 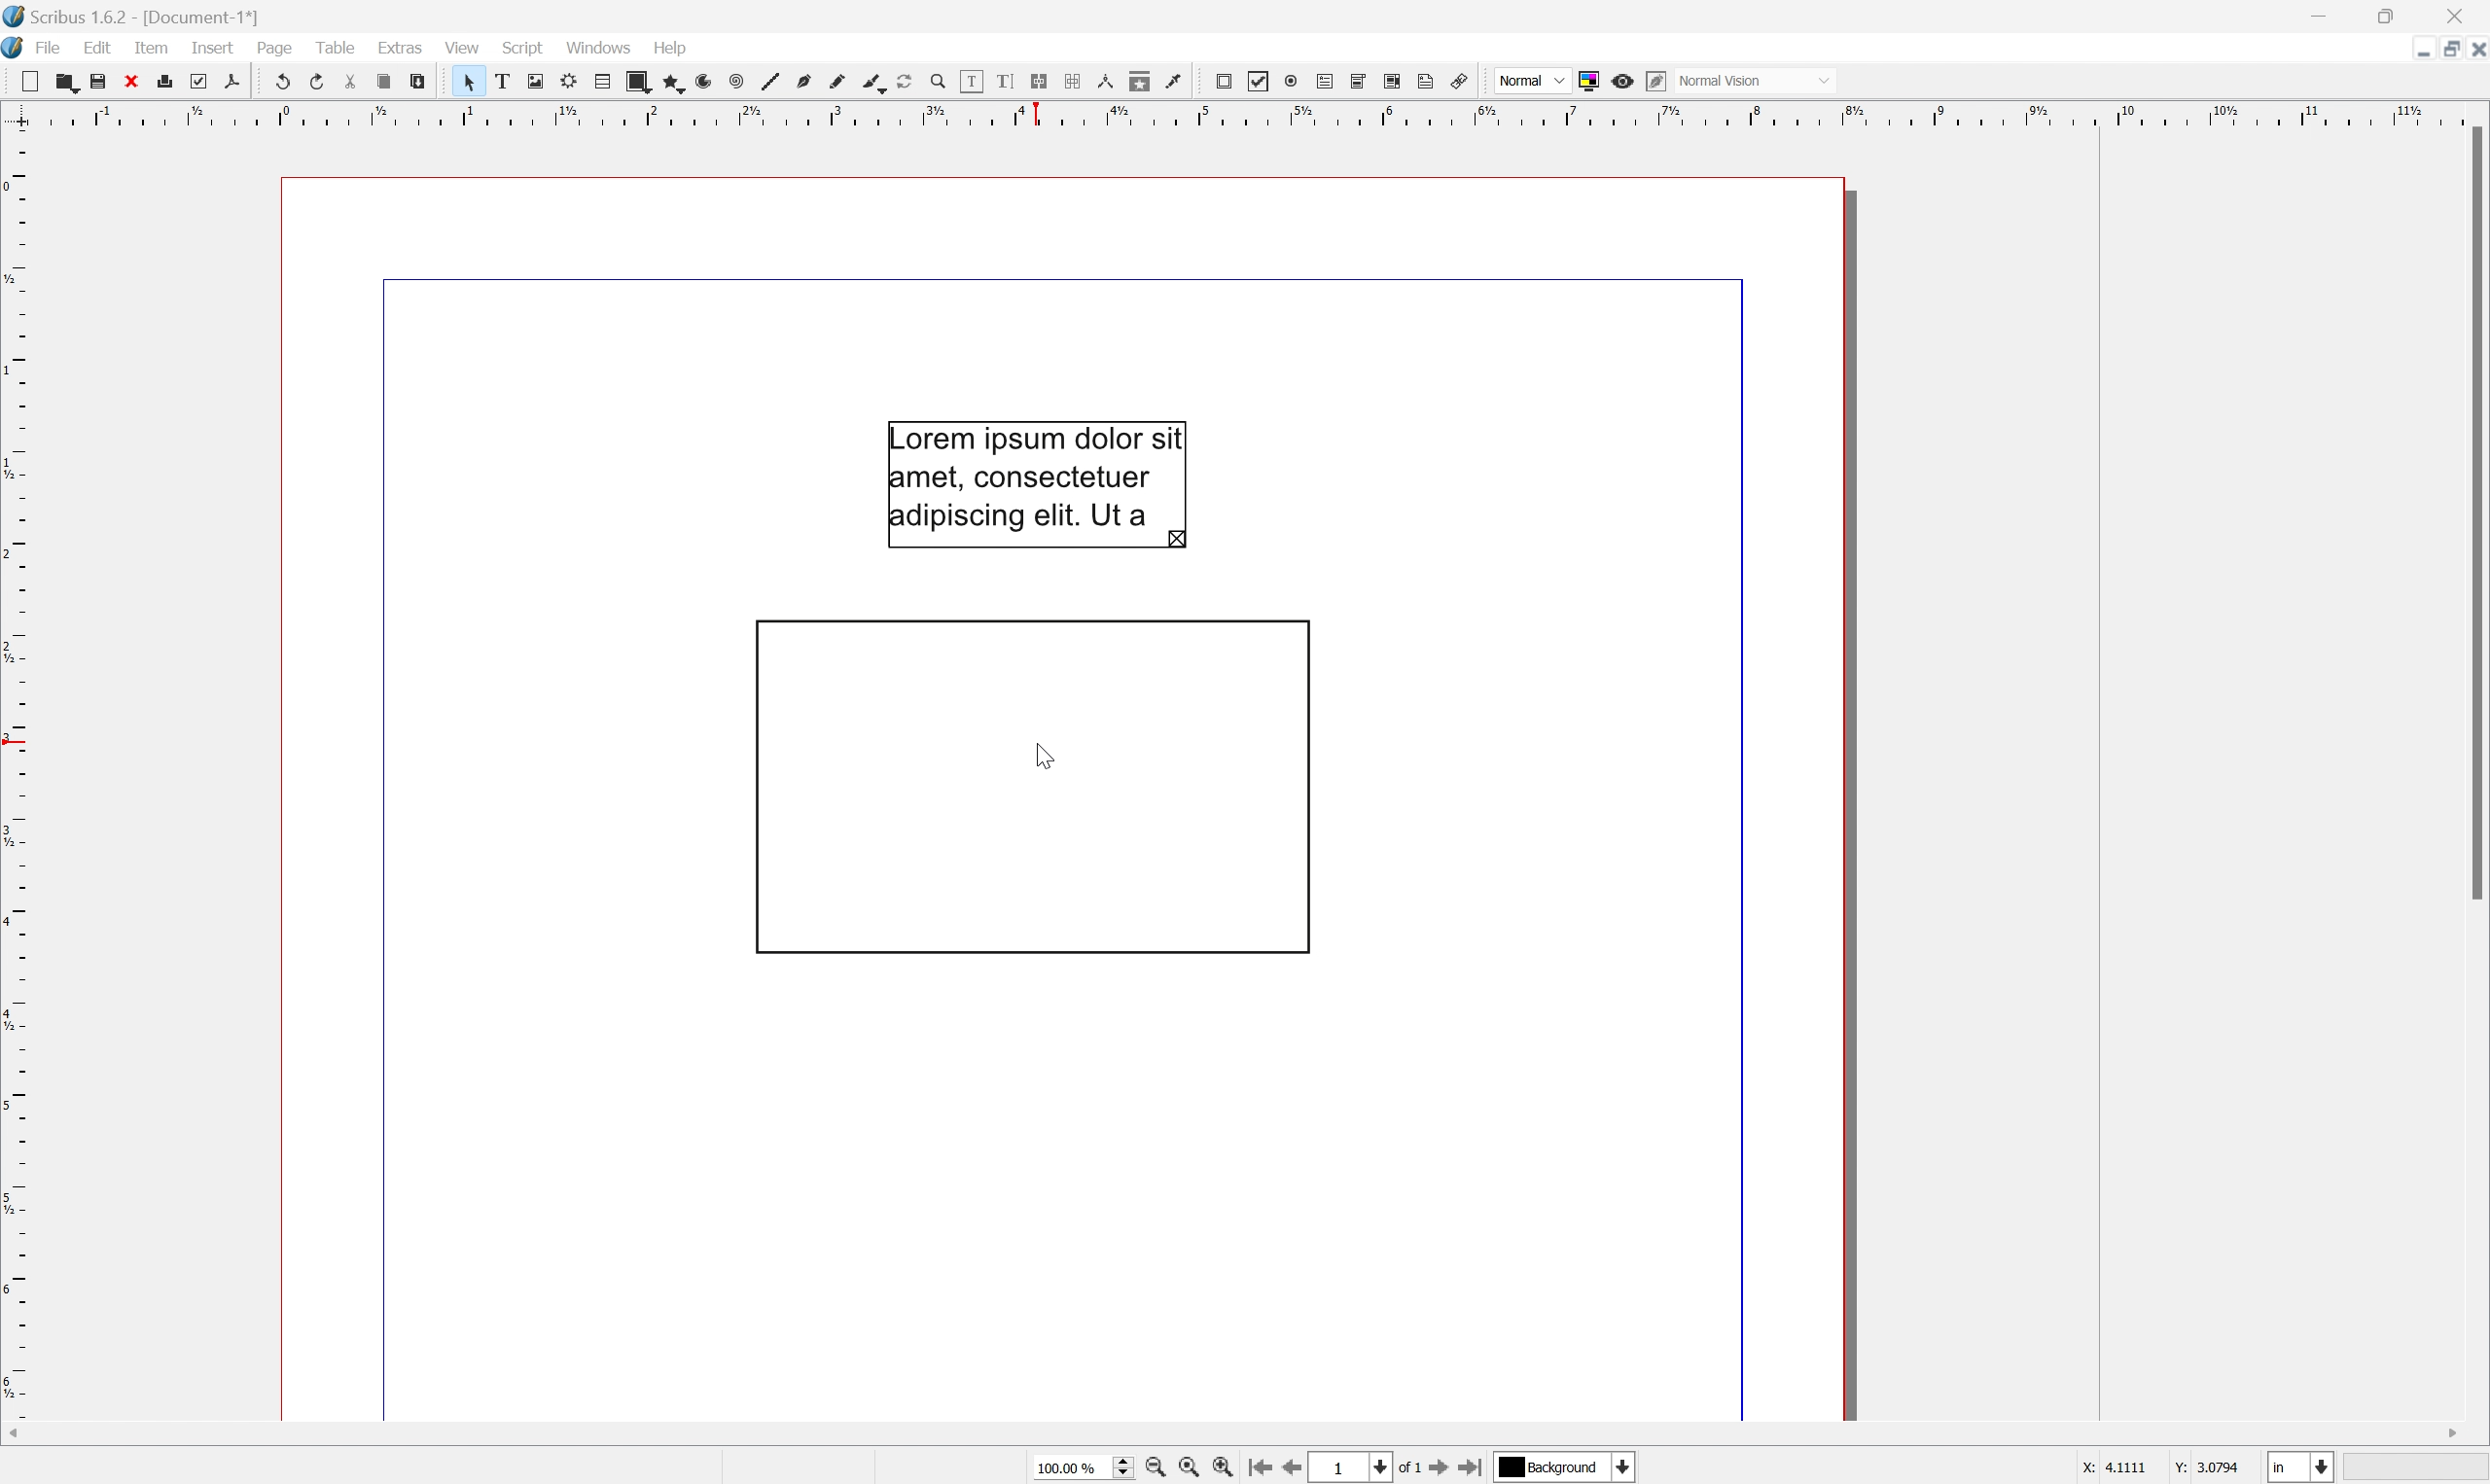 What do you see at coordinates (671, 47) in the screenshot?
I see `Help` at bounding box center [671, 47].